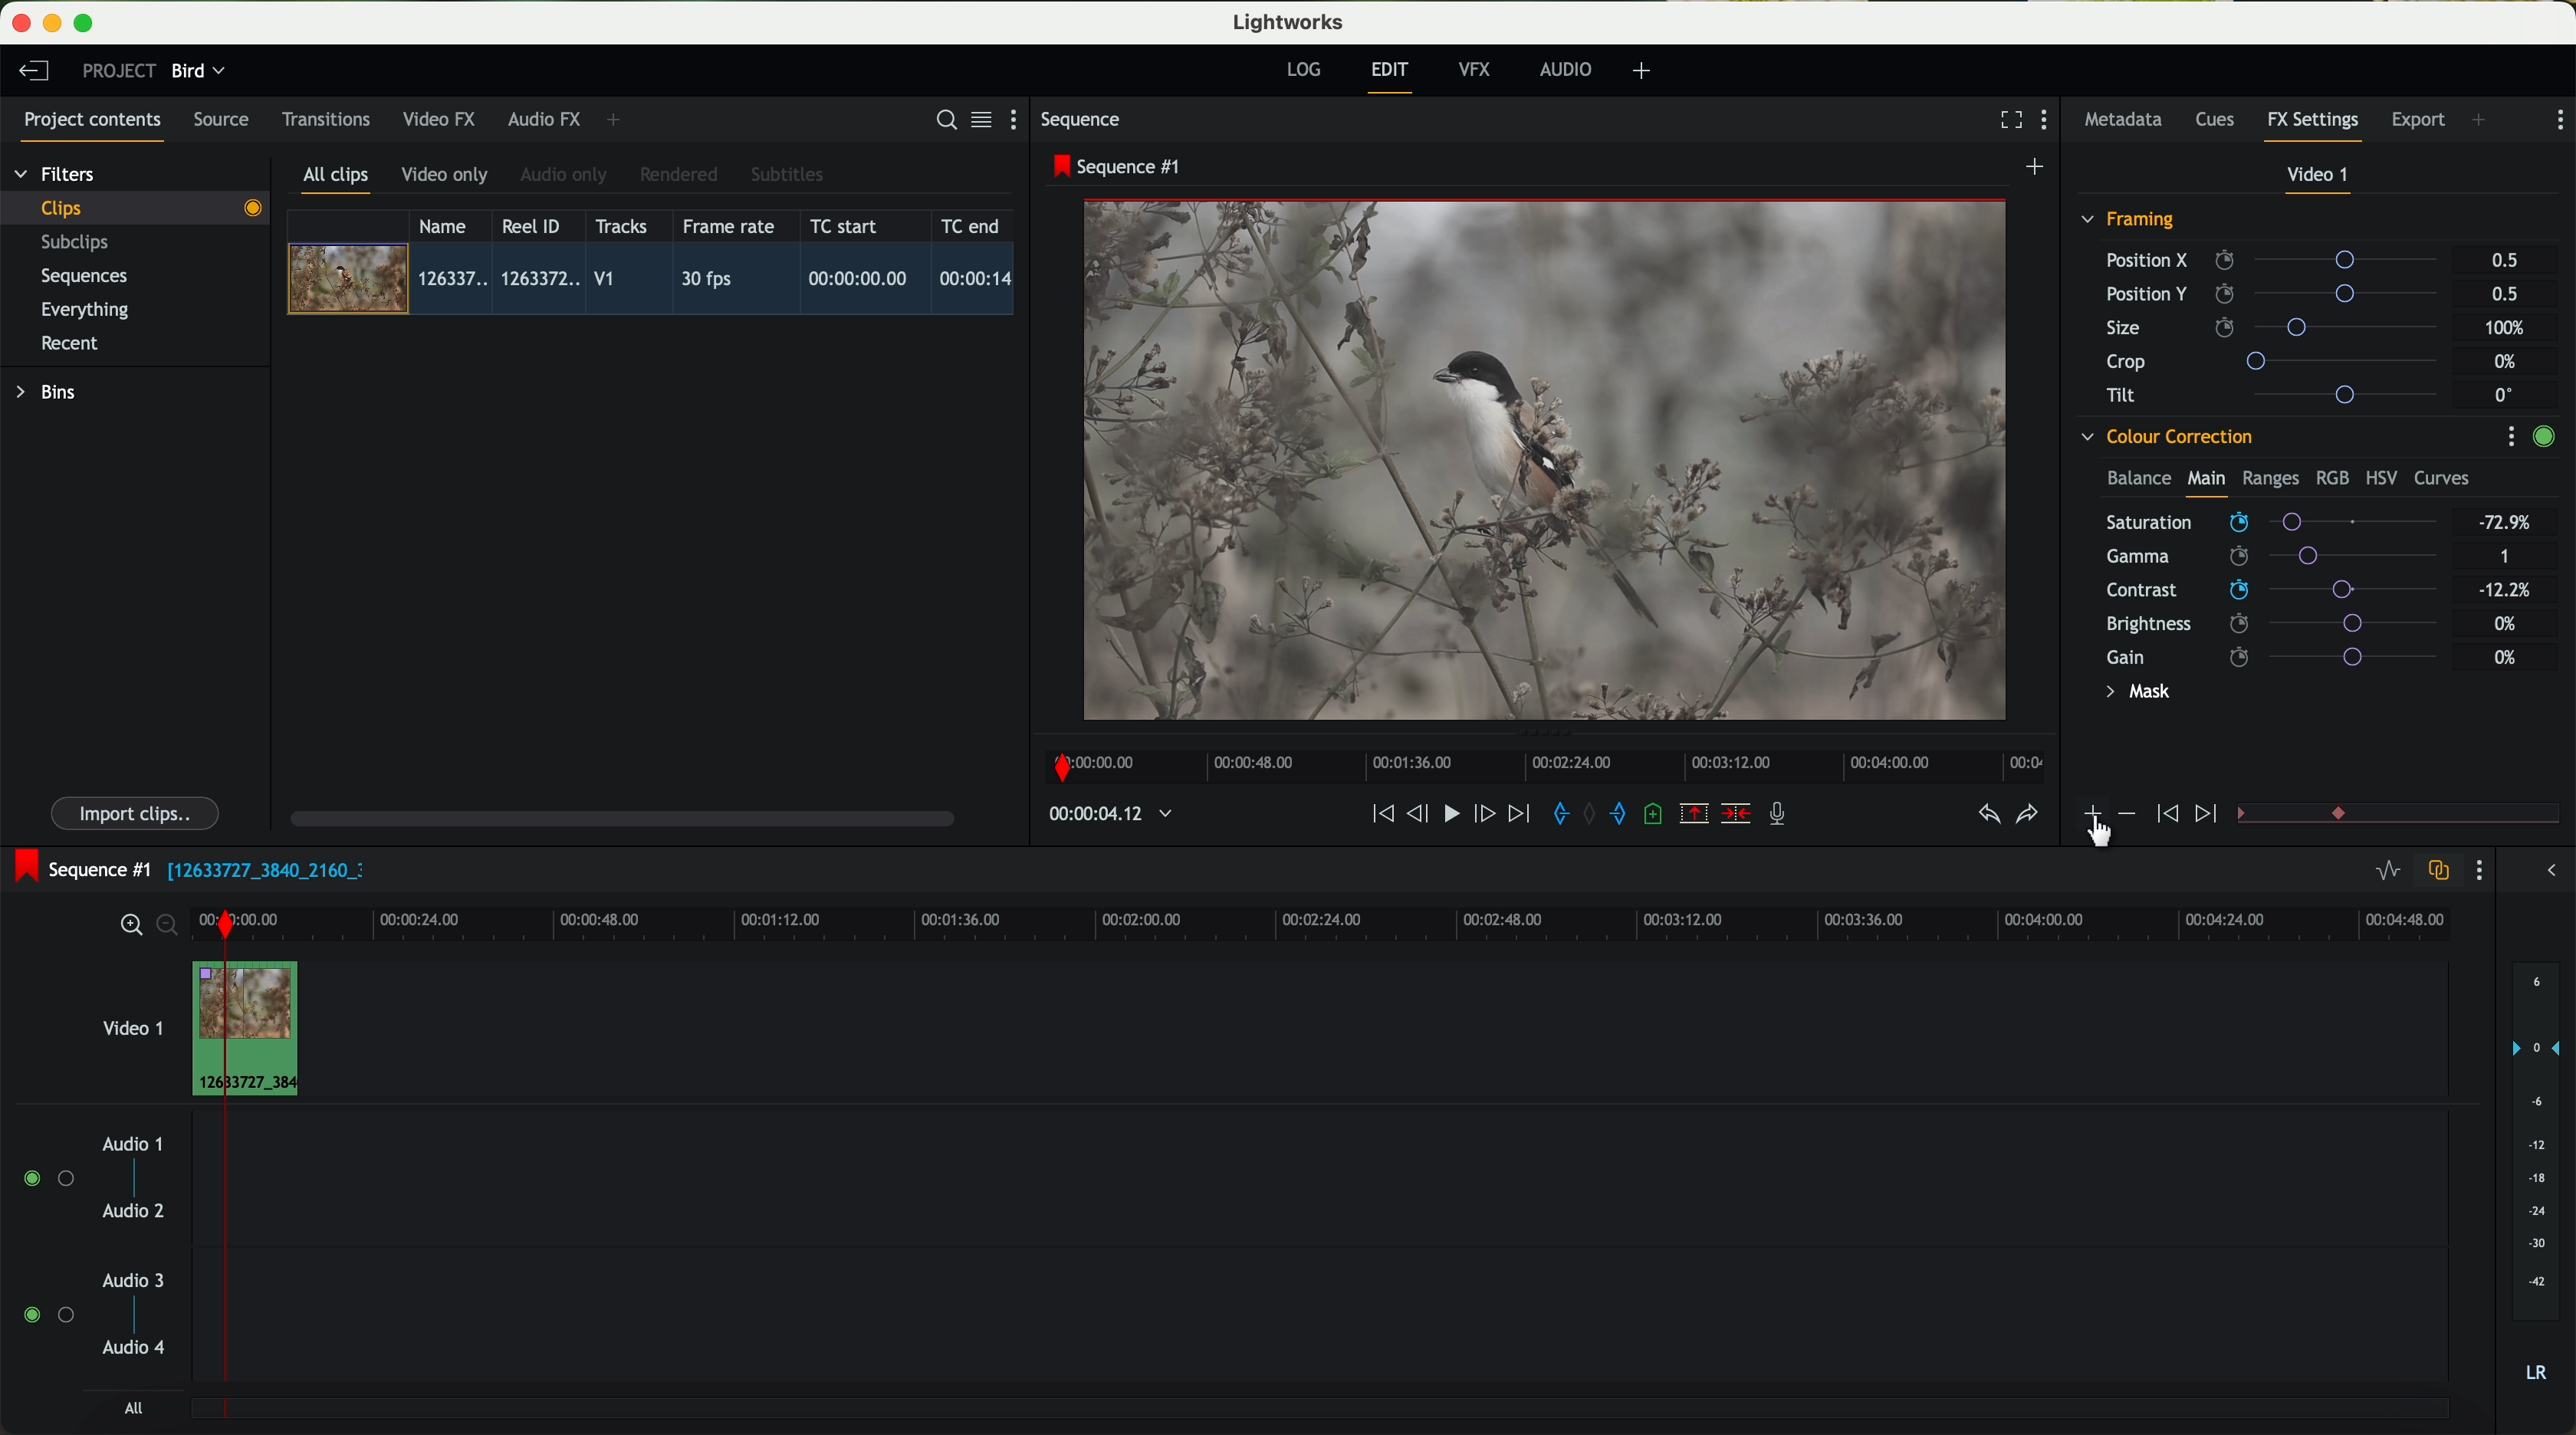  I want to click on 73.8%, so click(2506, 523).